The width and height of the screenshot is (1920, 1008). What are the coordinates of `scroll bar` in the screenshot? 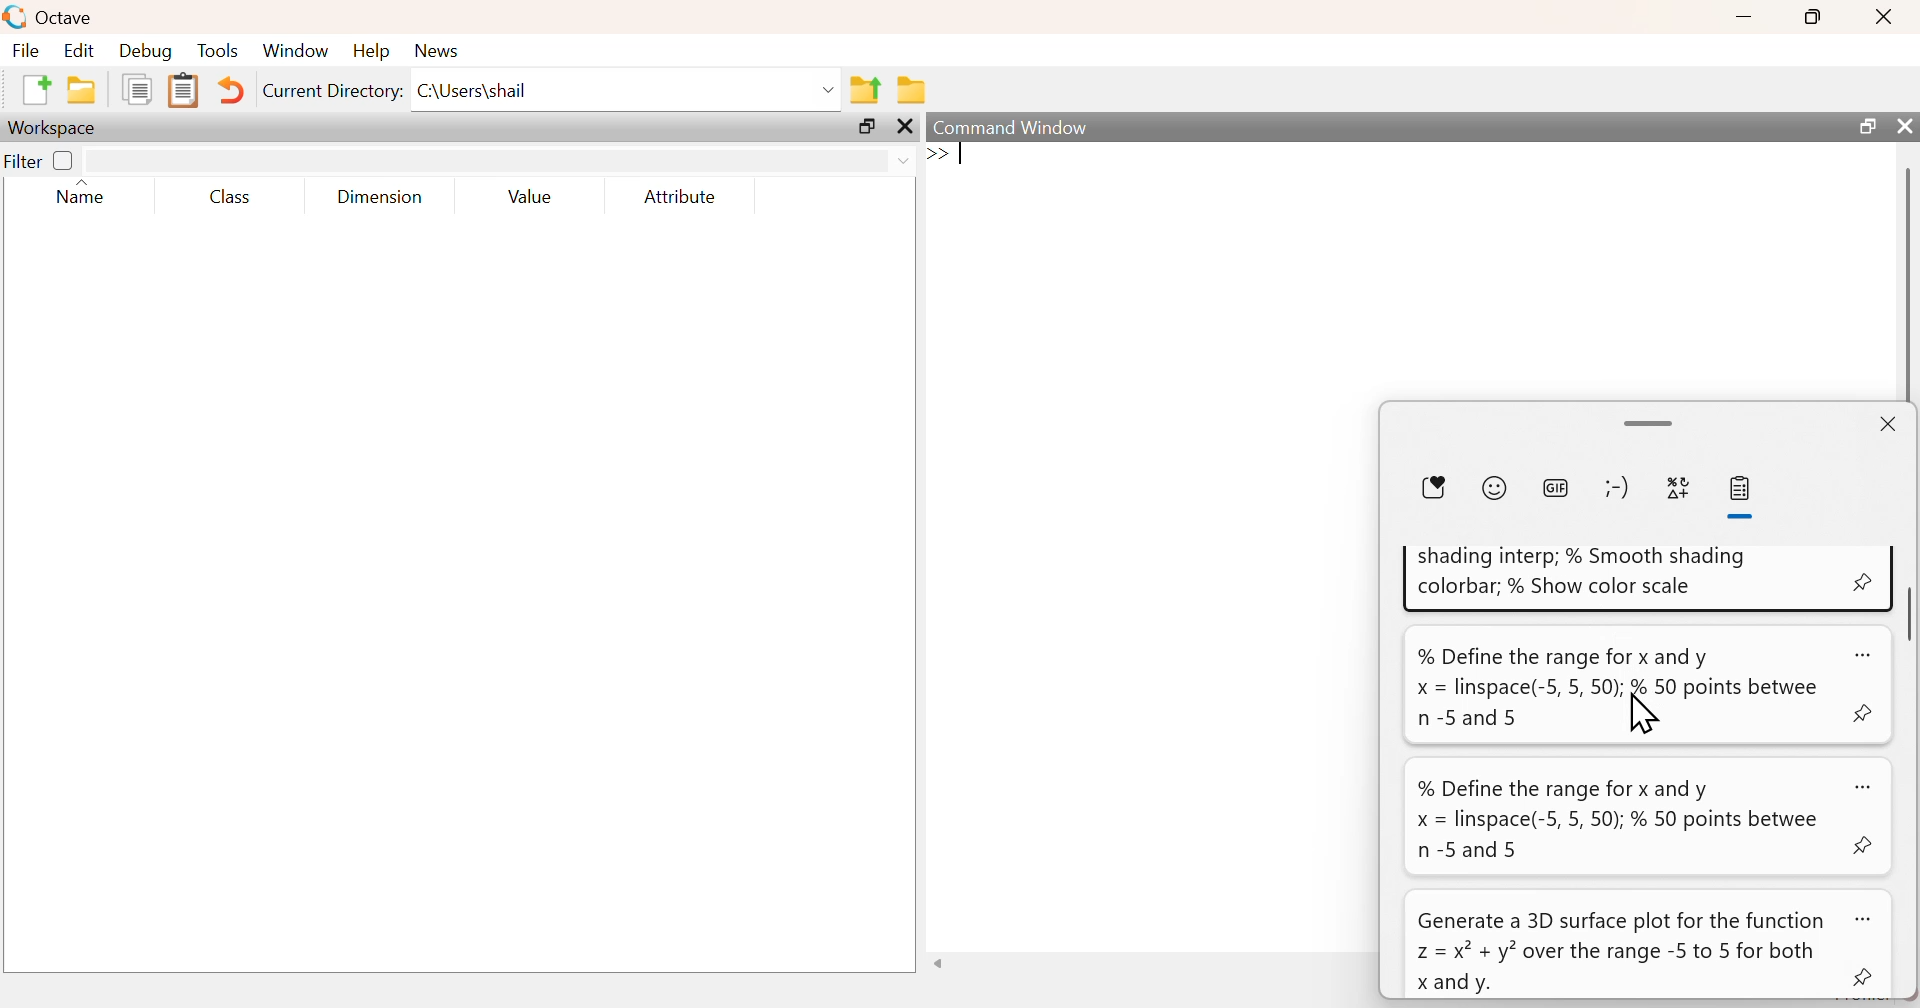 It's located at (1652, 423).